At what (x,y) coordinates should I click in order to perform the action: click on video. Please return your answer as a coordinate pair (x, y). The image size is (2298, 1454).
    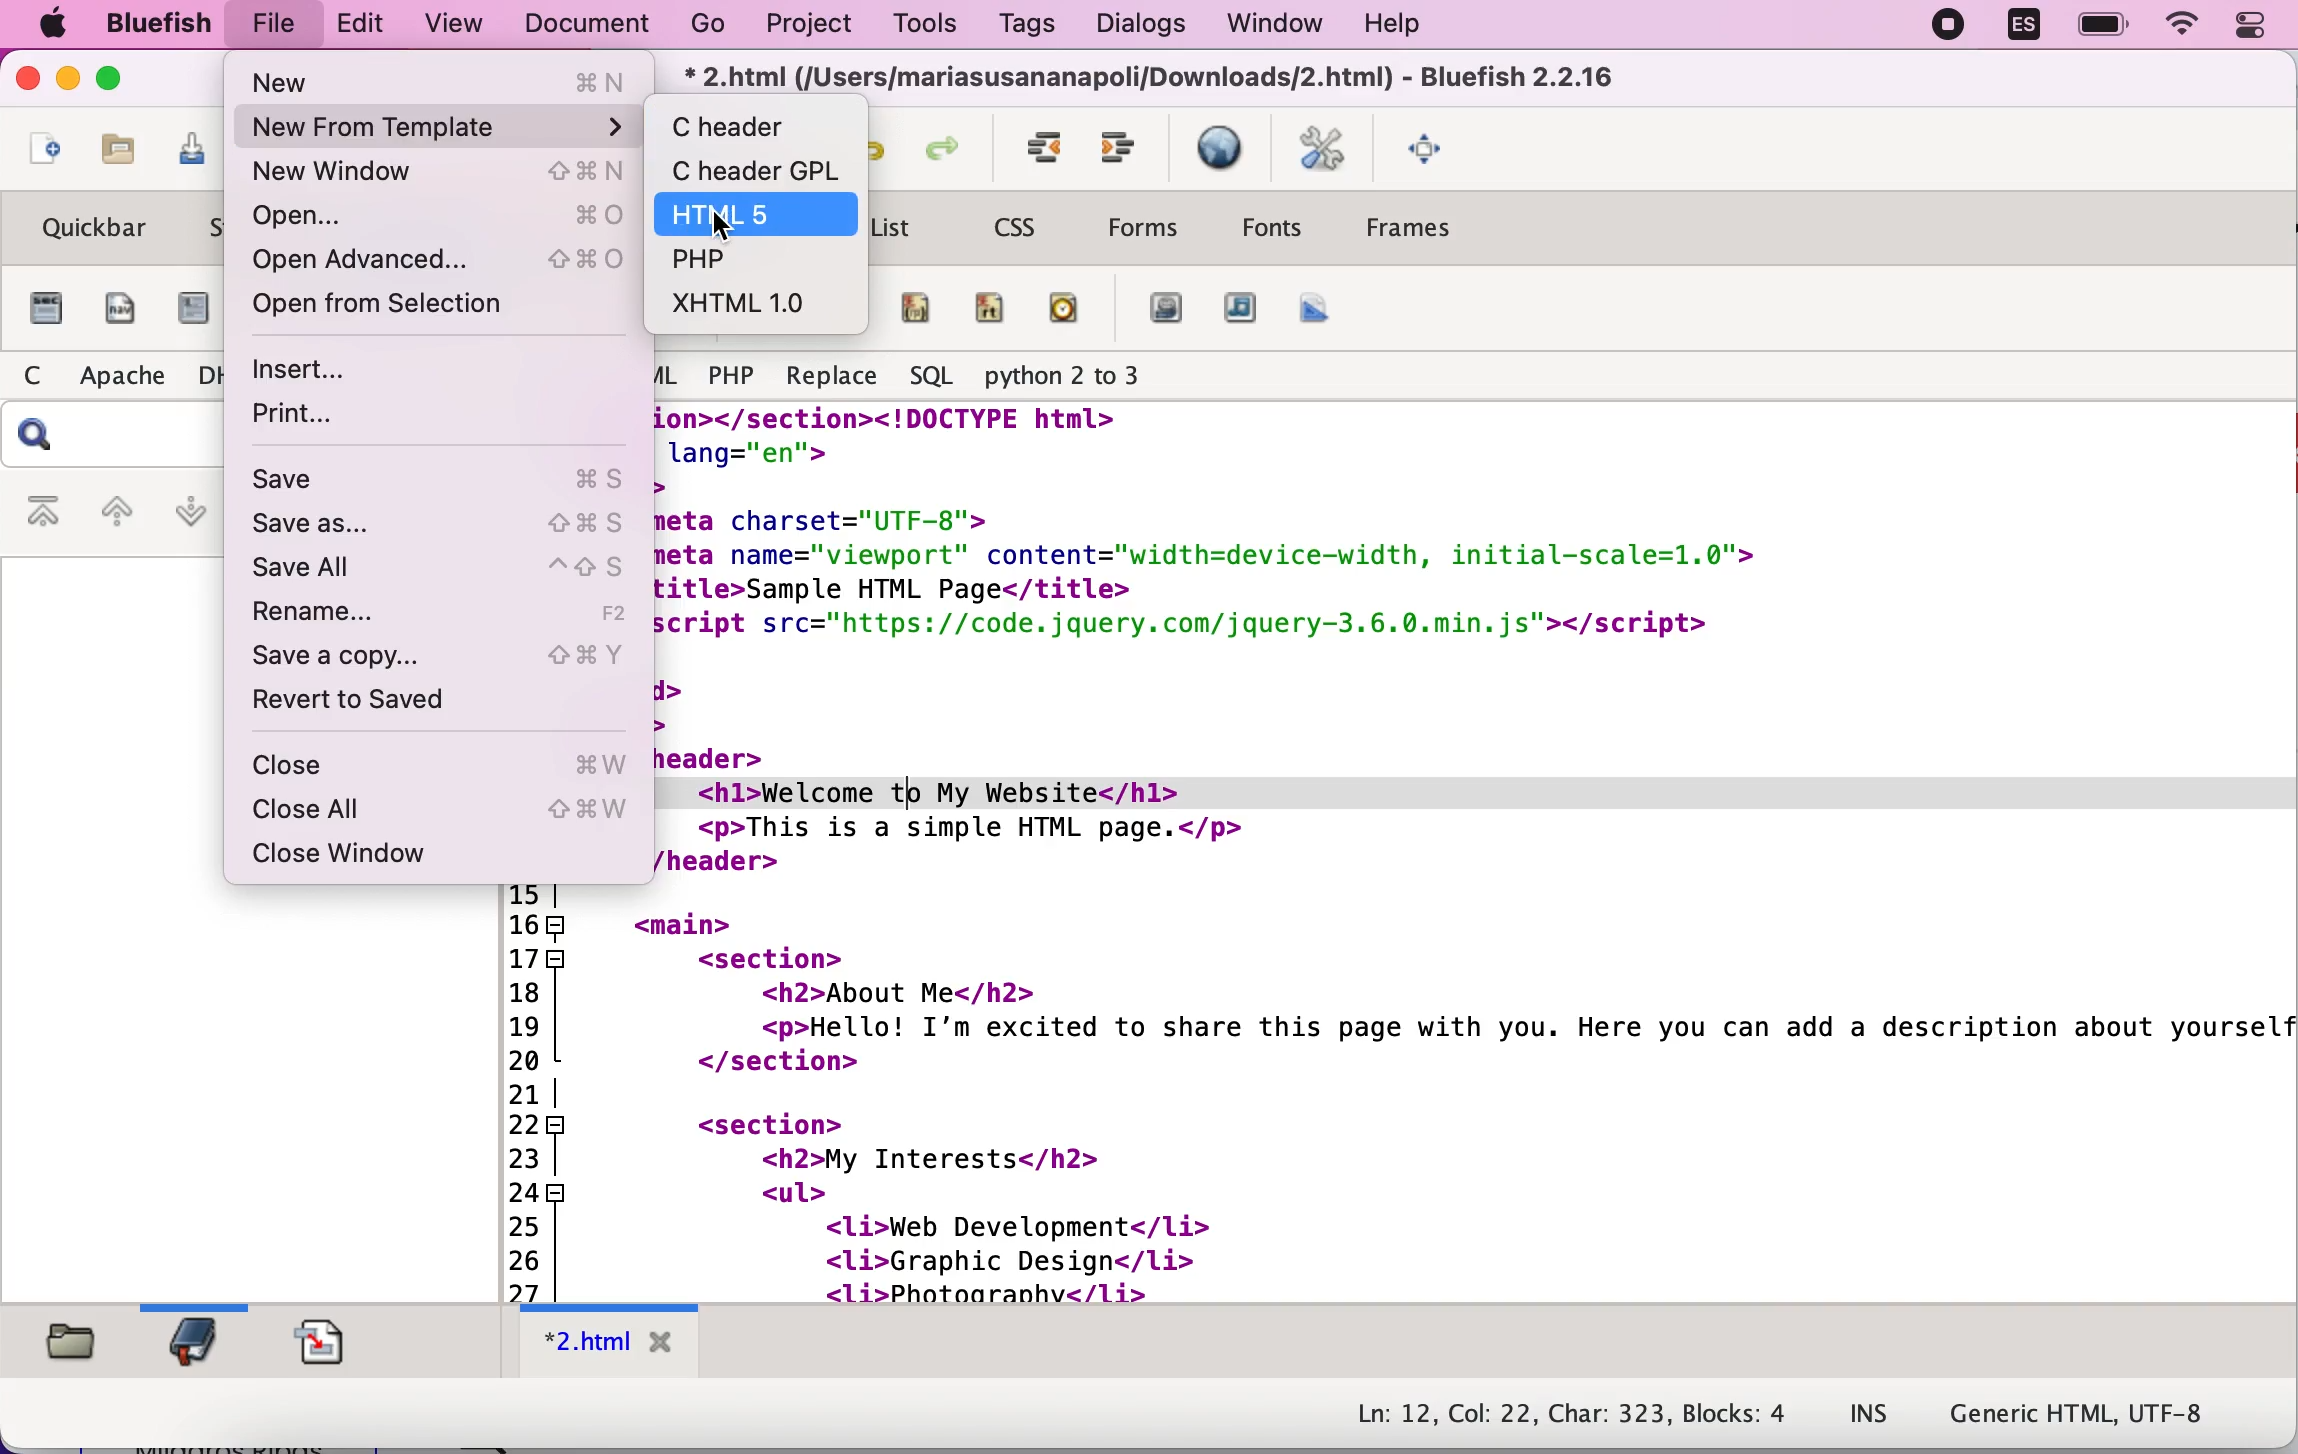
    Looking at the image, I should click on (1163, 312).